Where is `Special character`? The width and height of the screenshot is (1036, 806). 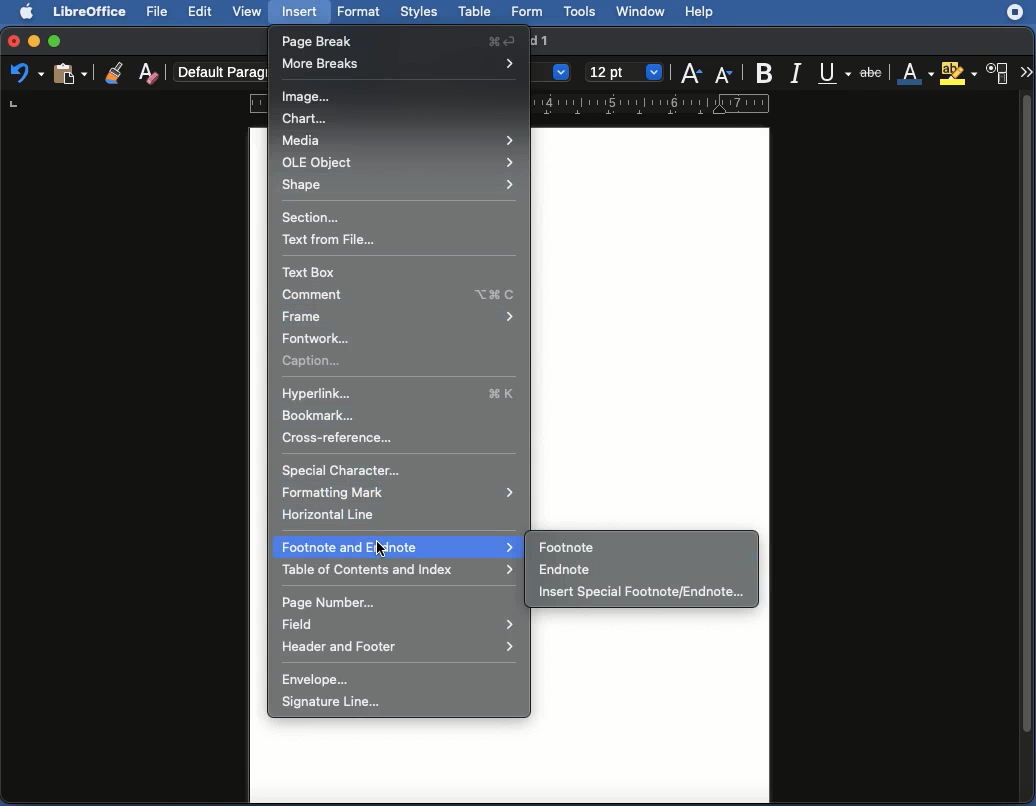
Special character is located at coordinates (346, 470).